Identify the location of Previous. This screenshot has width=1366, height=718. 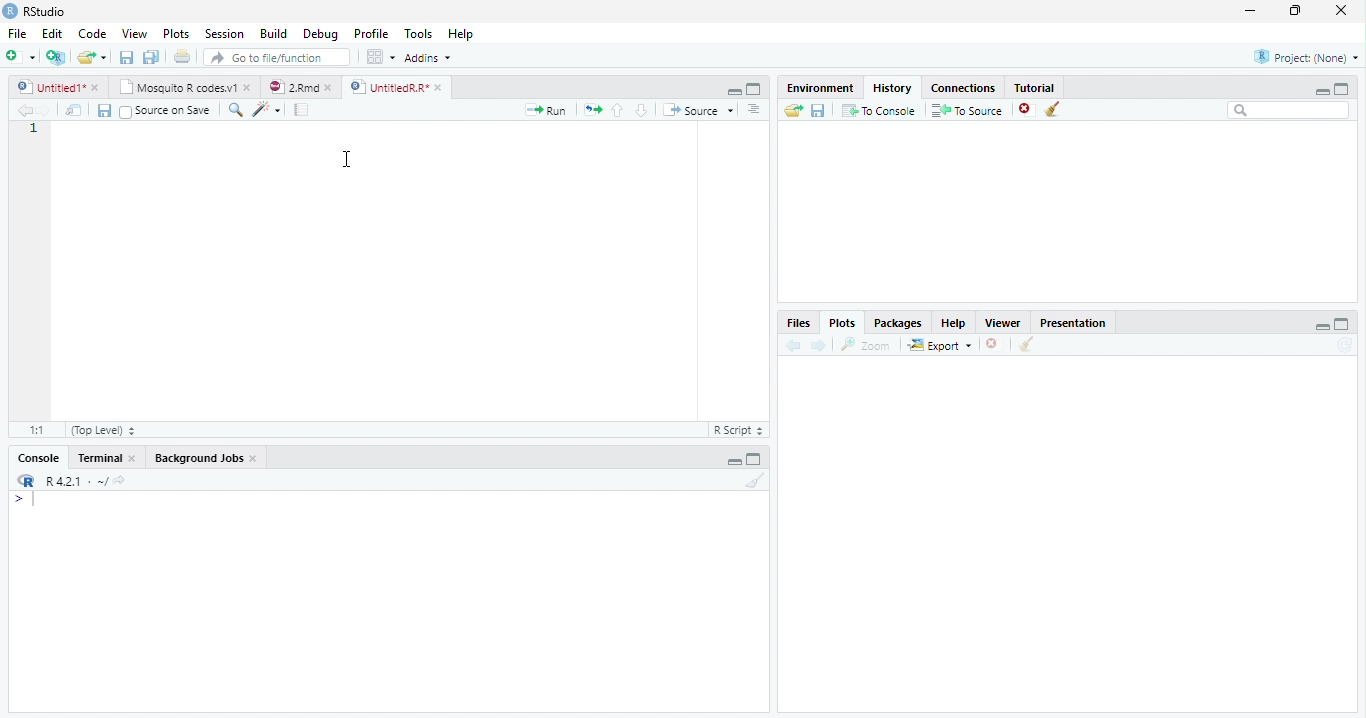
(793, 345).